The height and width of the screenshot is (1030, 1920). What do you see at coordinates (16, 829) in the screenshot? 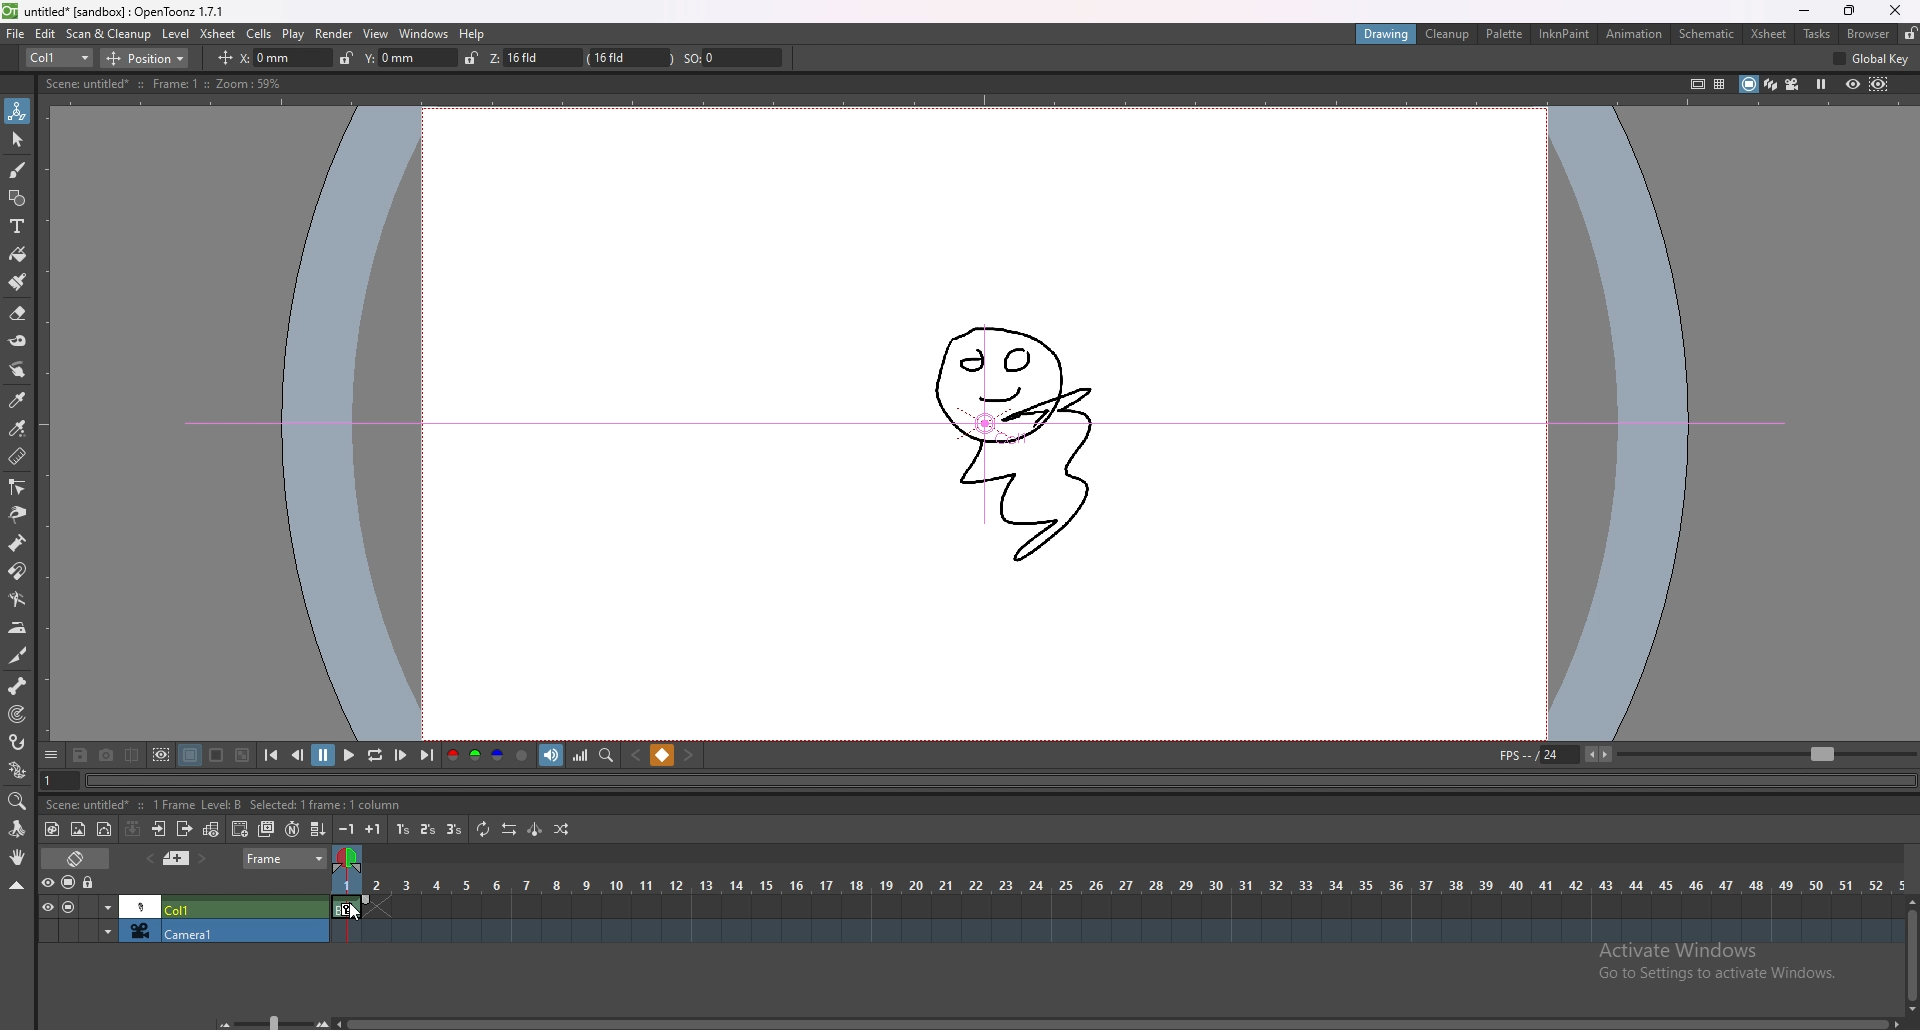
I see `rotate` at bounding box center [16, 829].